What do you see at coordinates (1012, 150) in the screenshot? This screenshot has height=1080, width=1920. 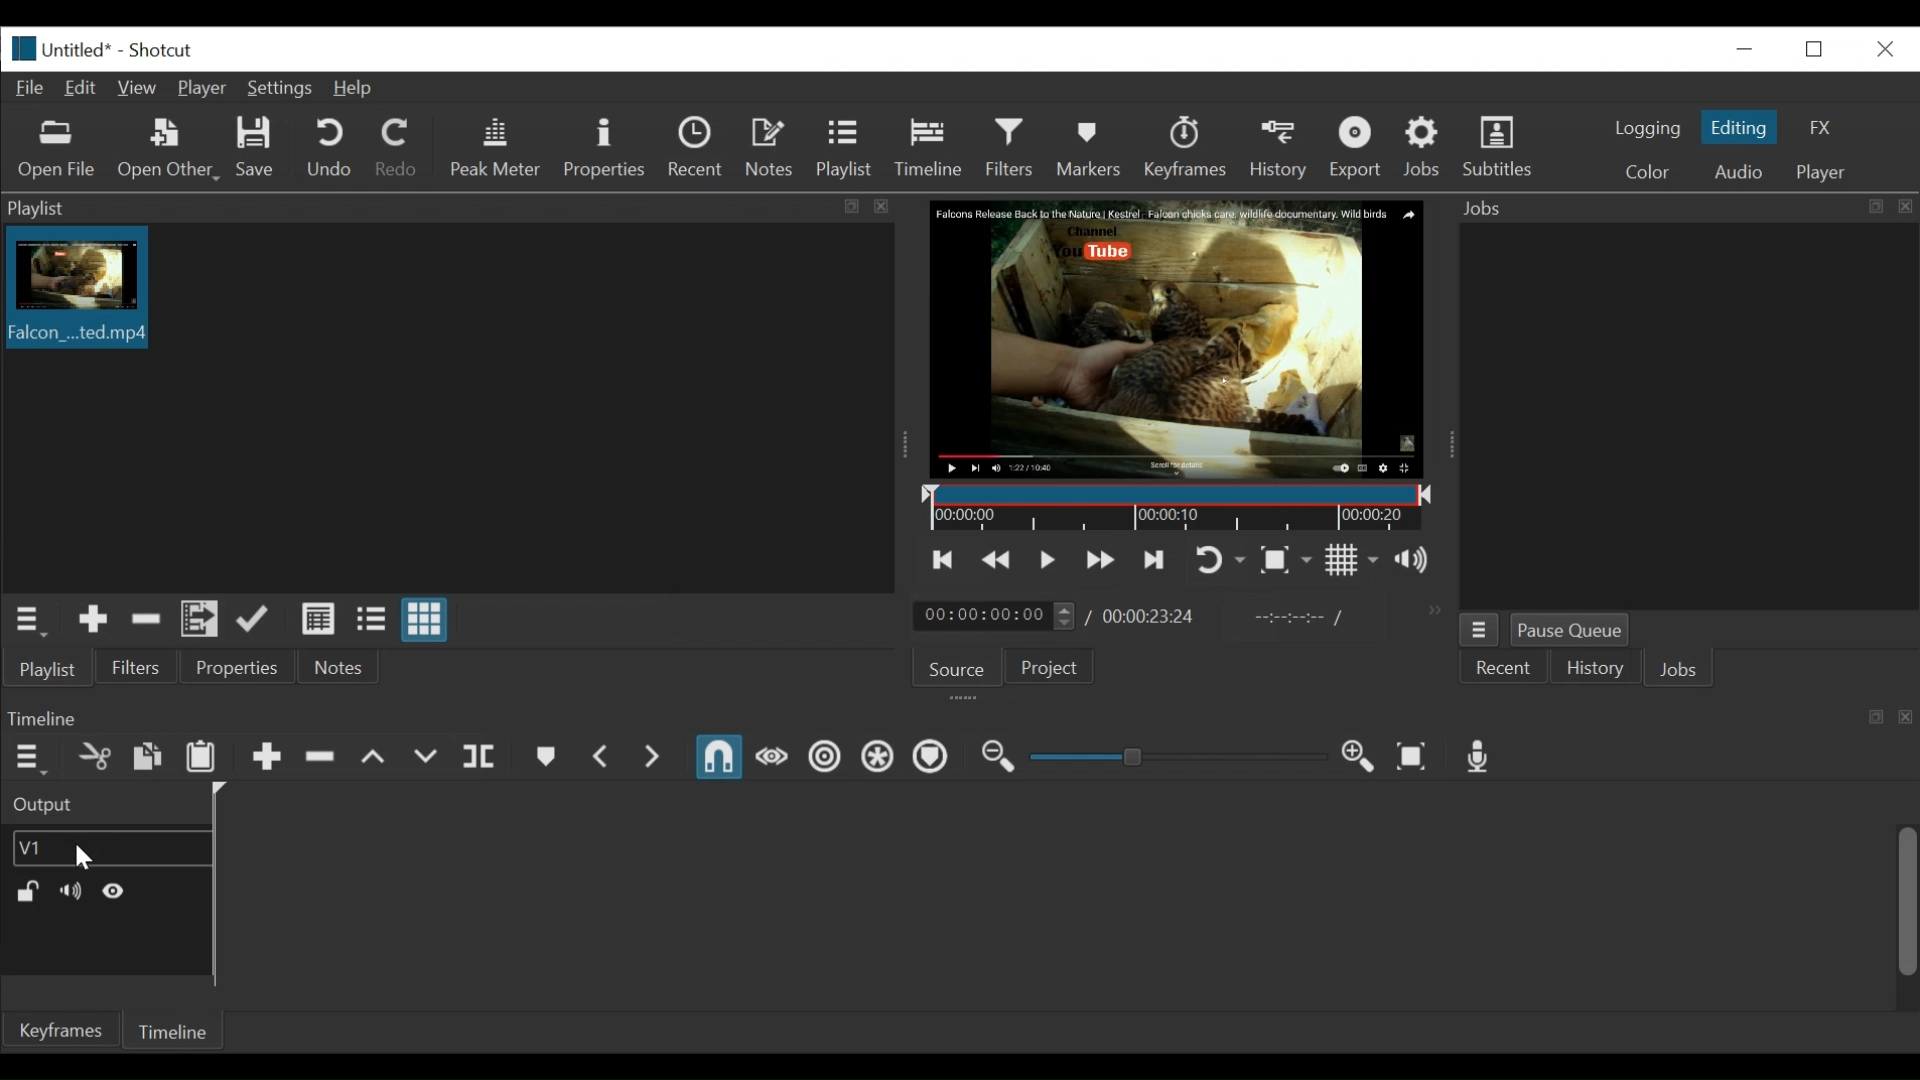 I see `Filters` at bounding box center [1012, 150].